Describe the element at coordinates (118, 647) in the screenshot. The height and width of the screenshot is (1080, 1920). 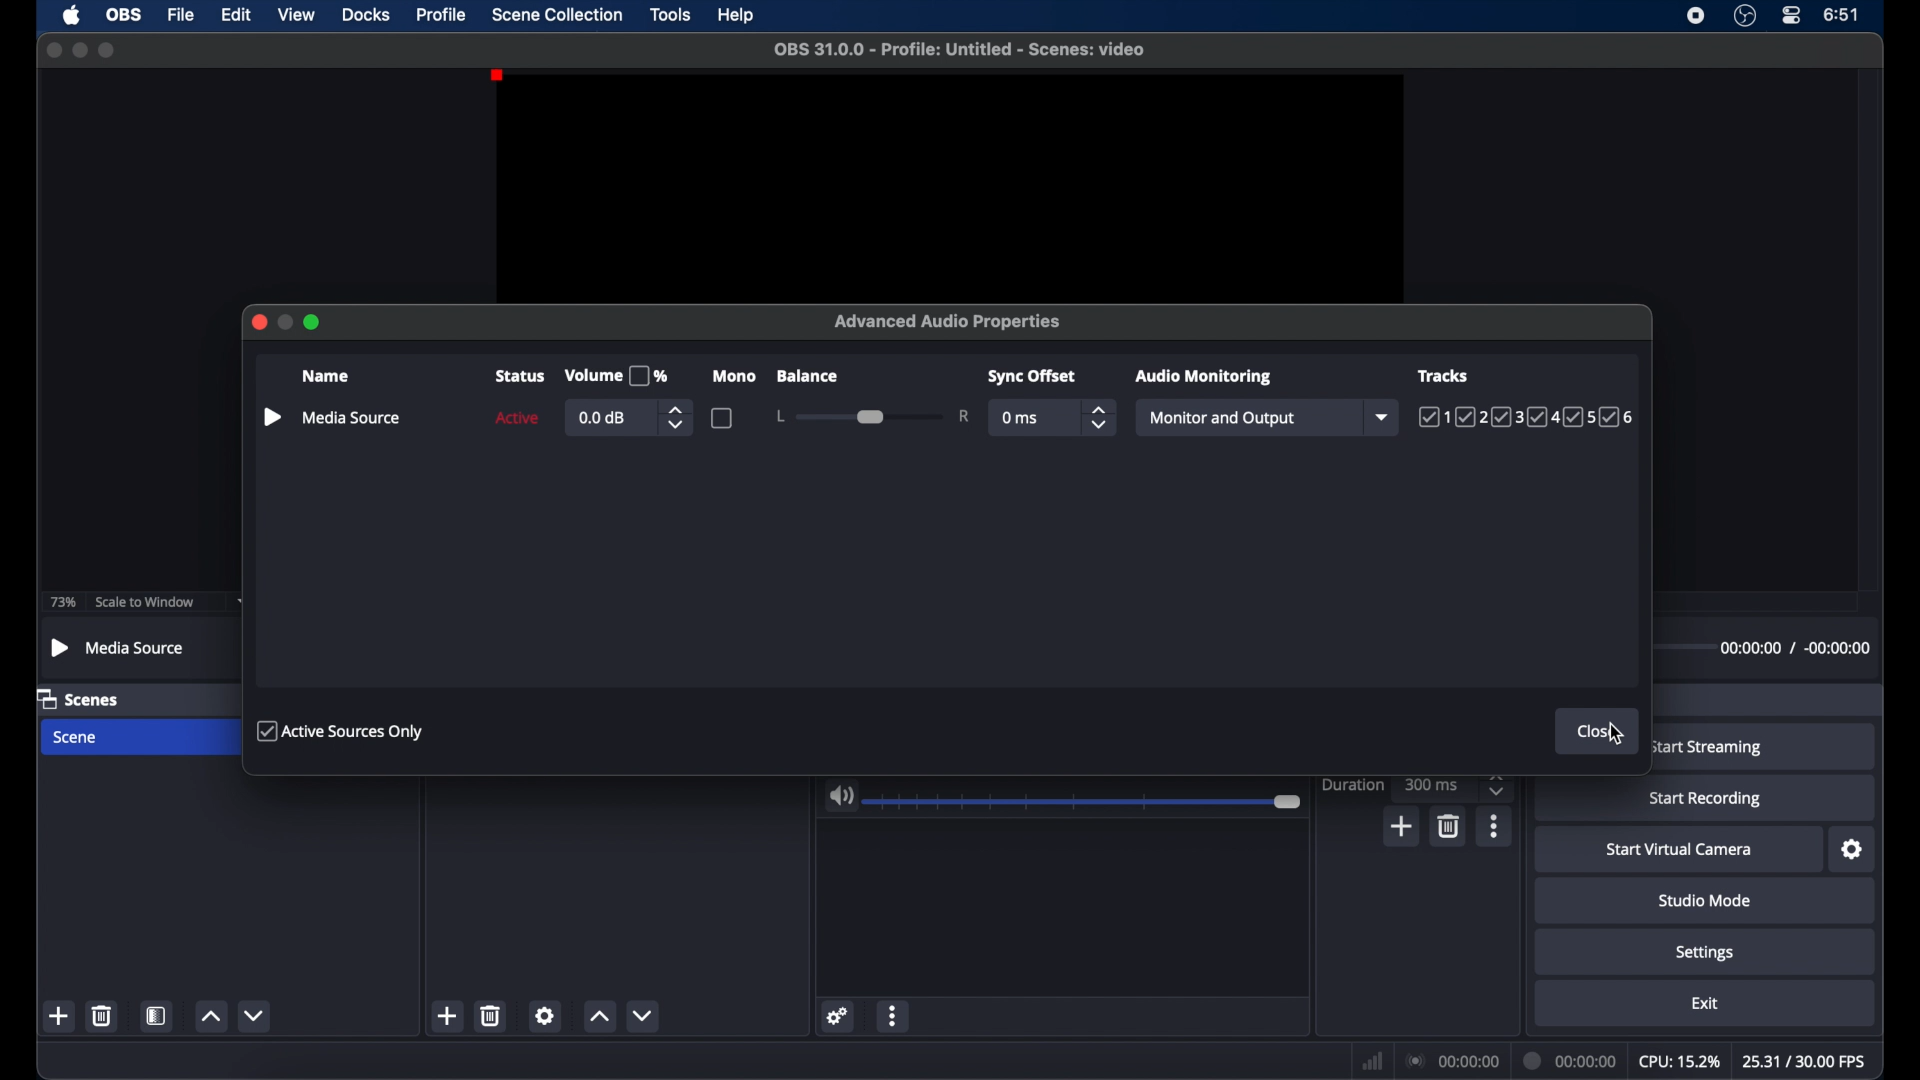
I see `media source` at that location.